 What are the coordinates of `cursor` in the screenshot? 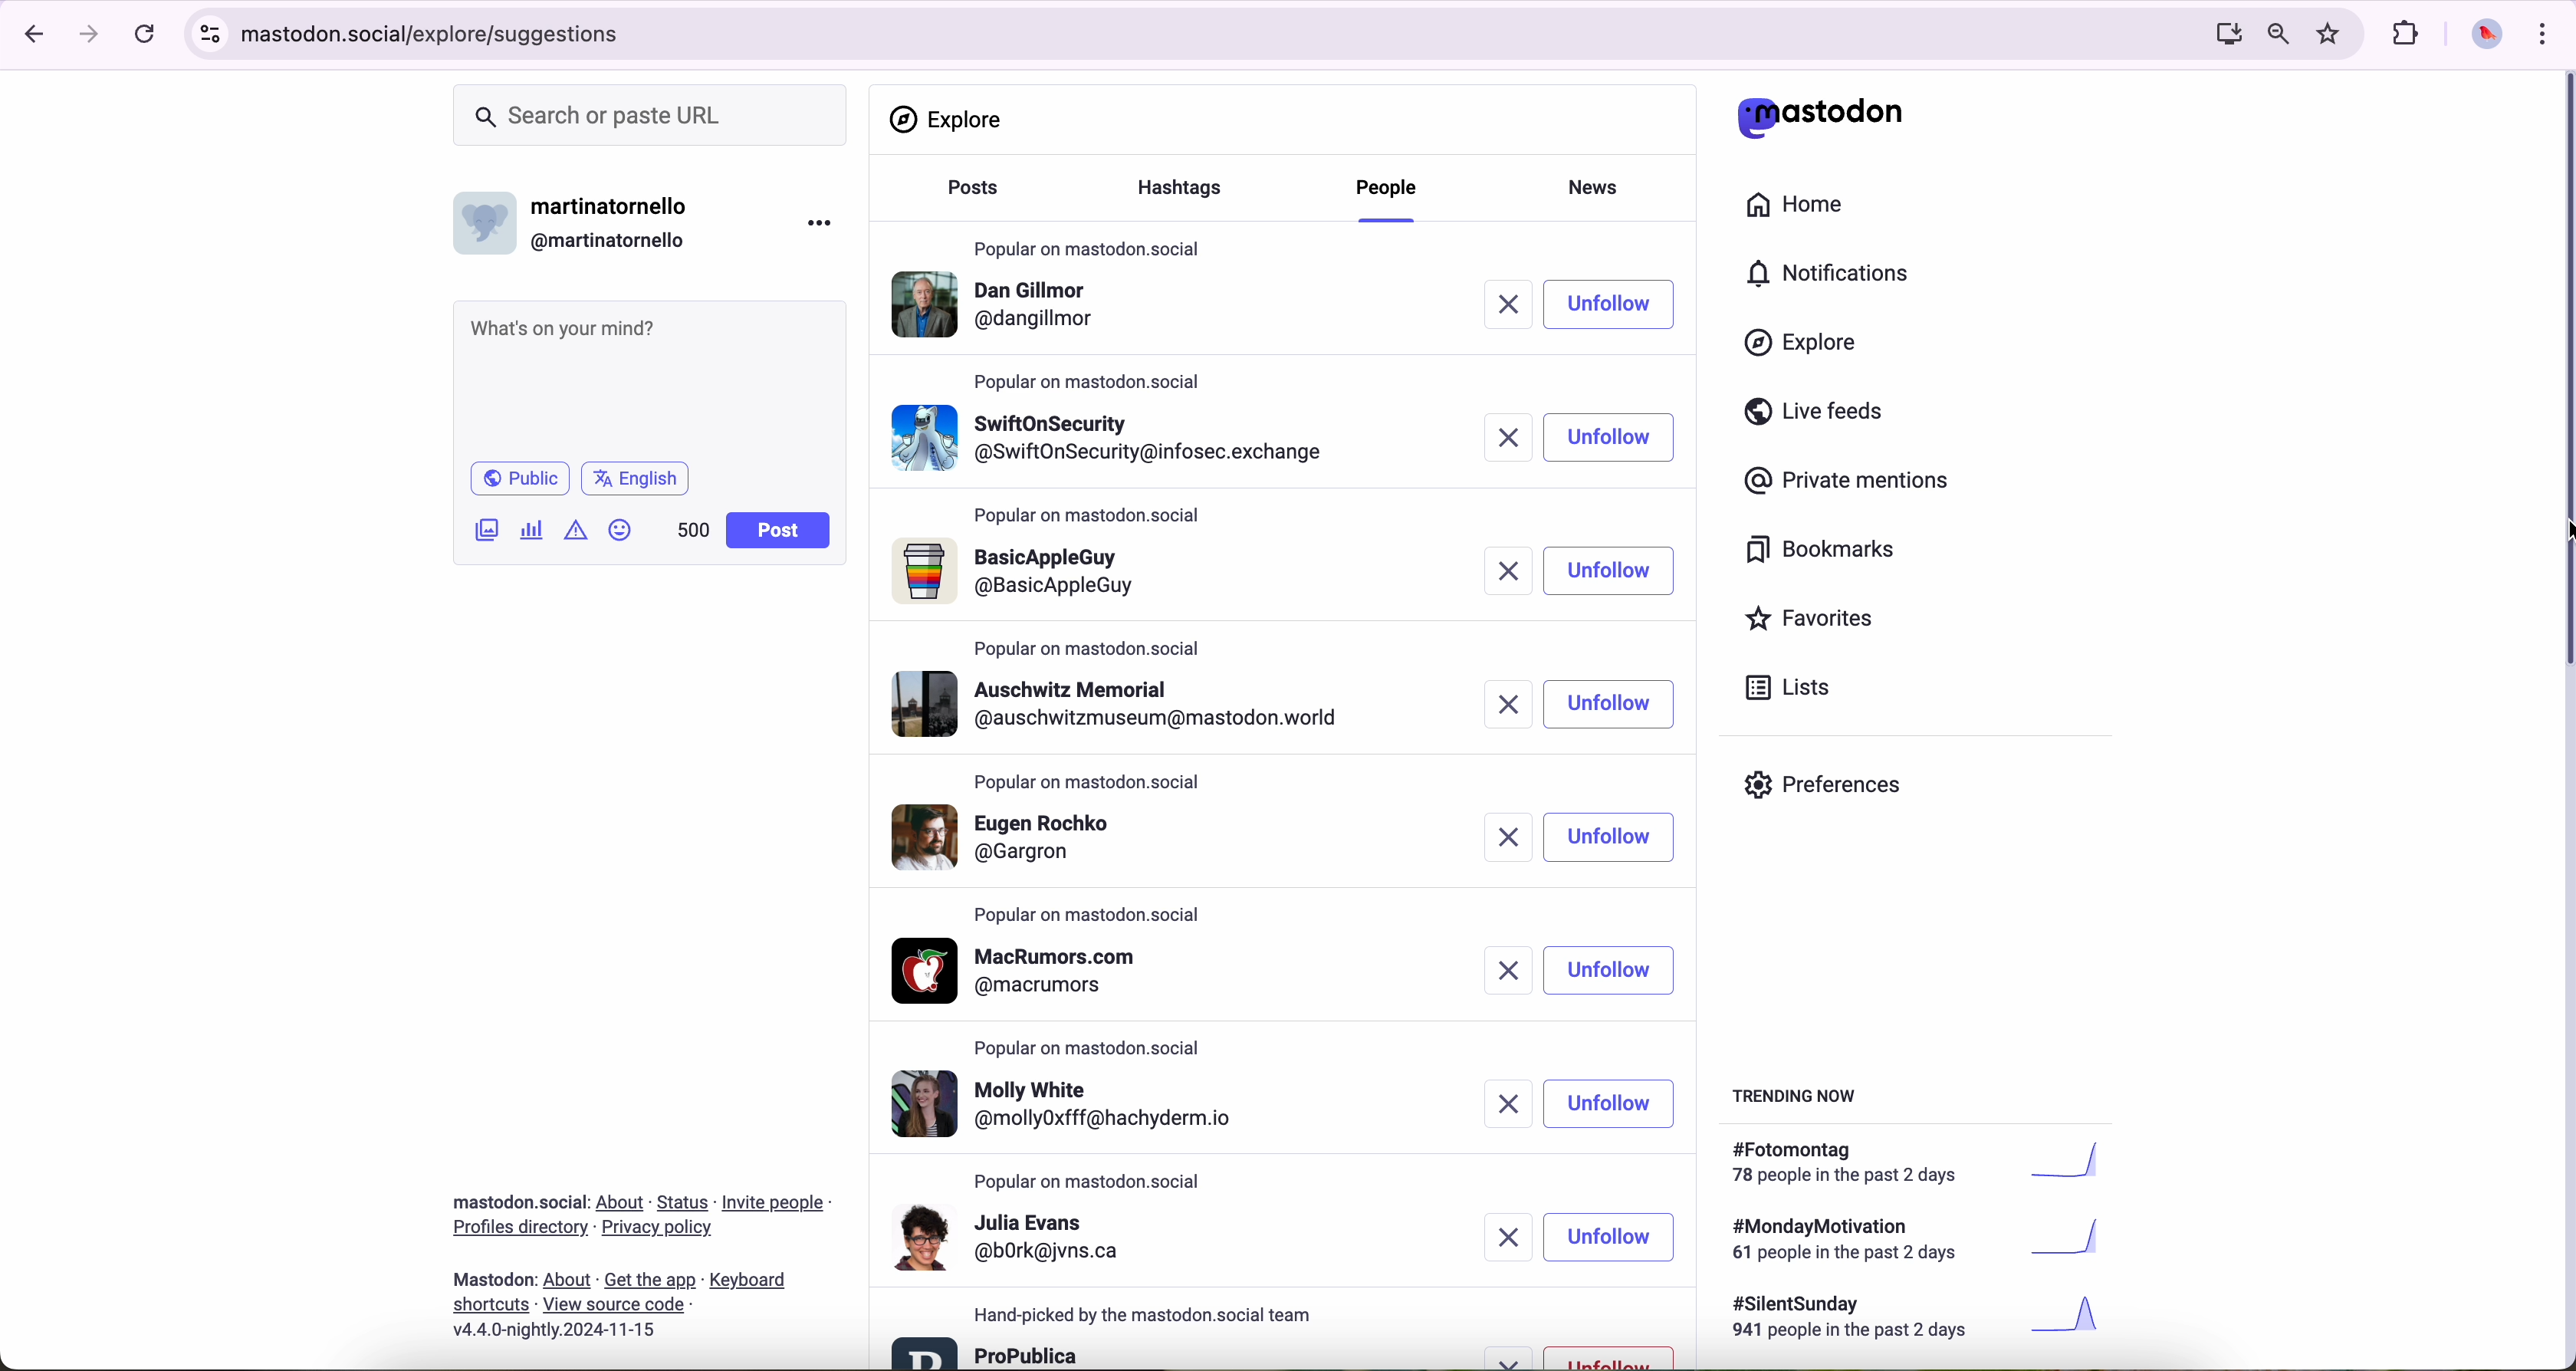 It's located at (1629, 1361).